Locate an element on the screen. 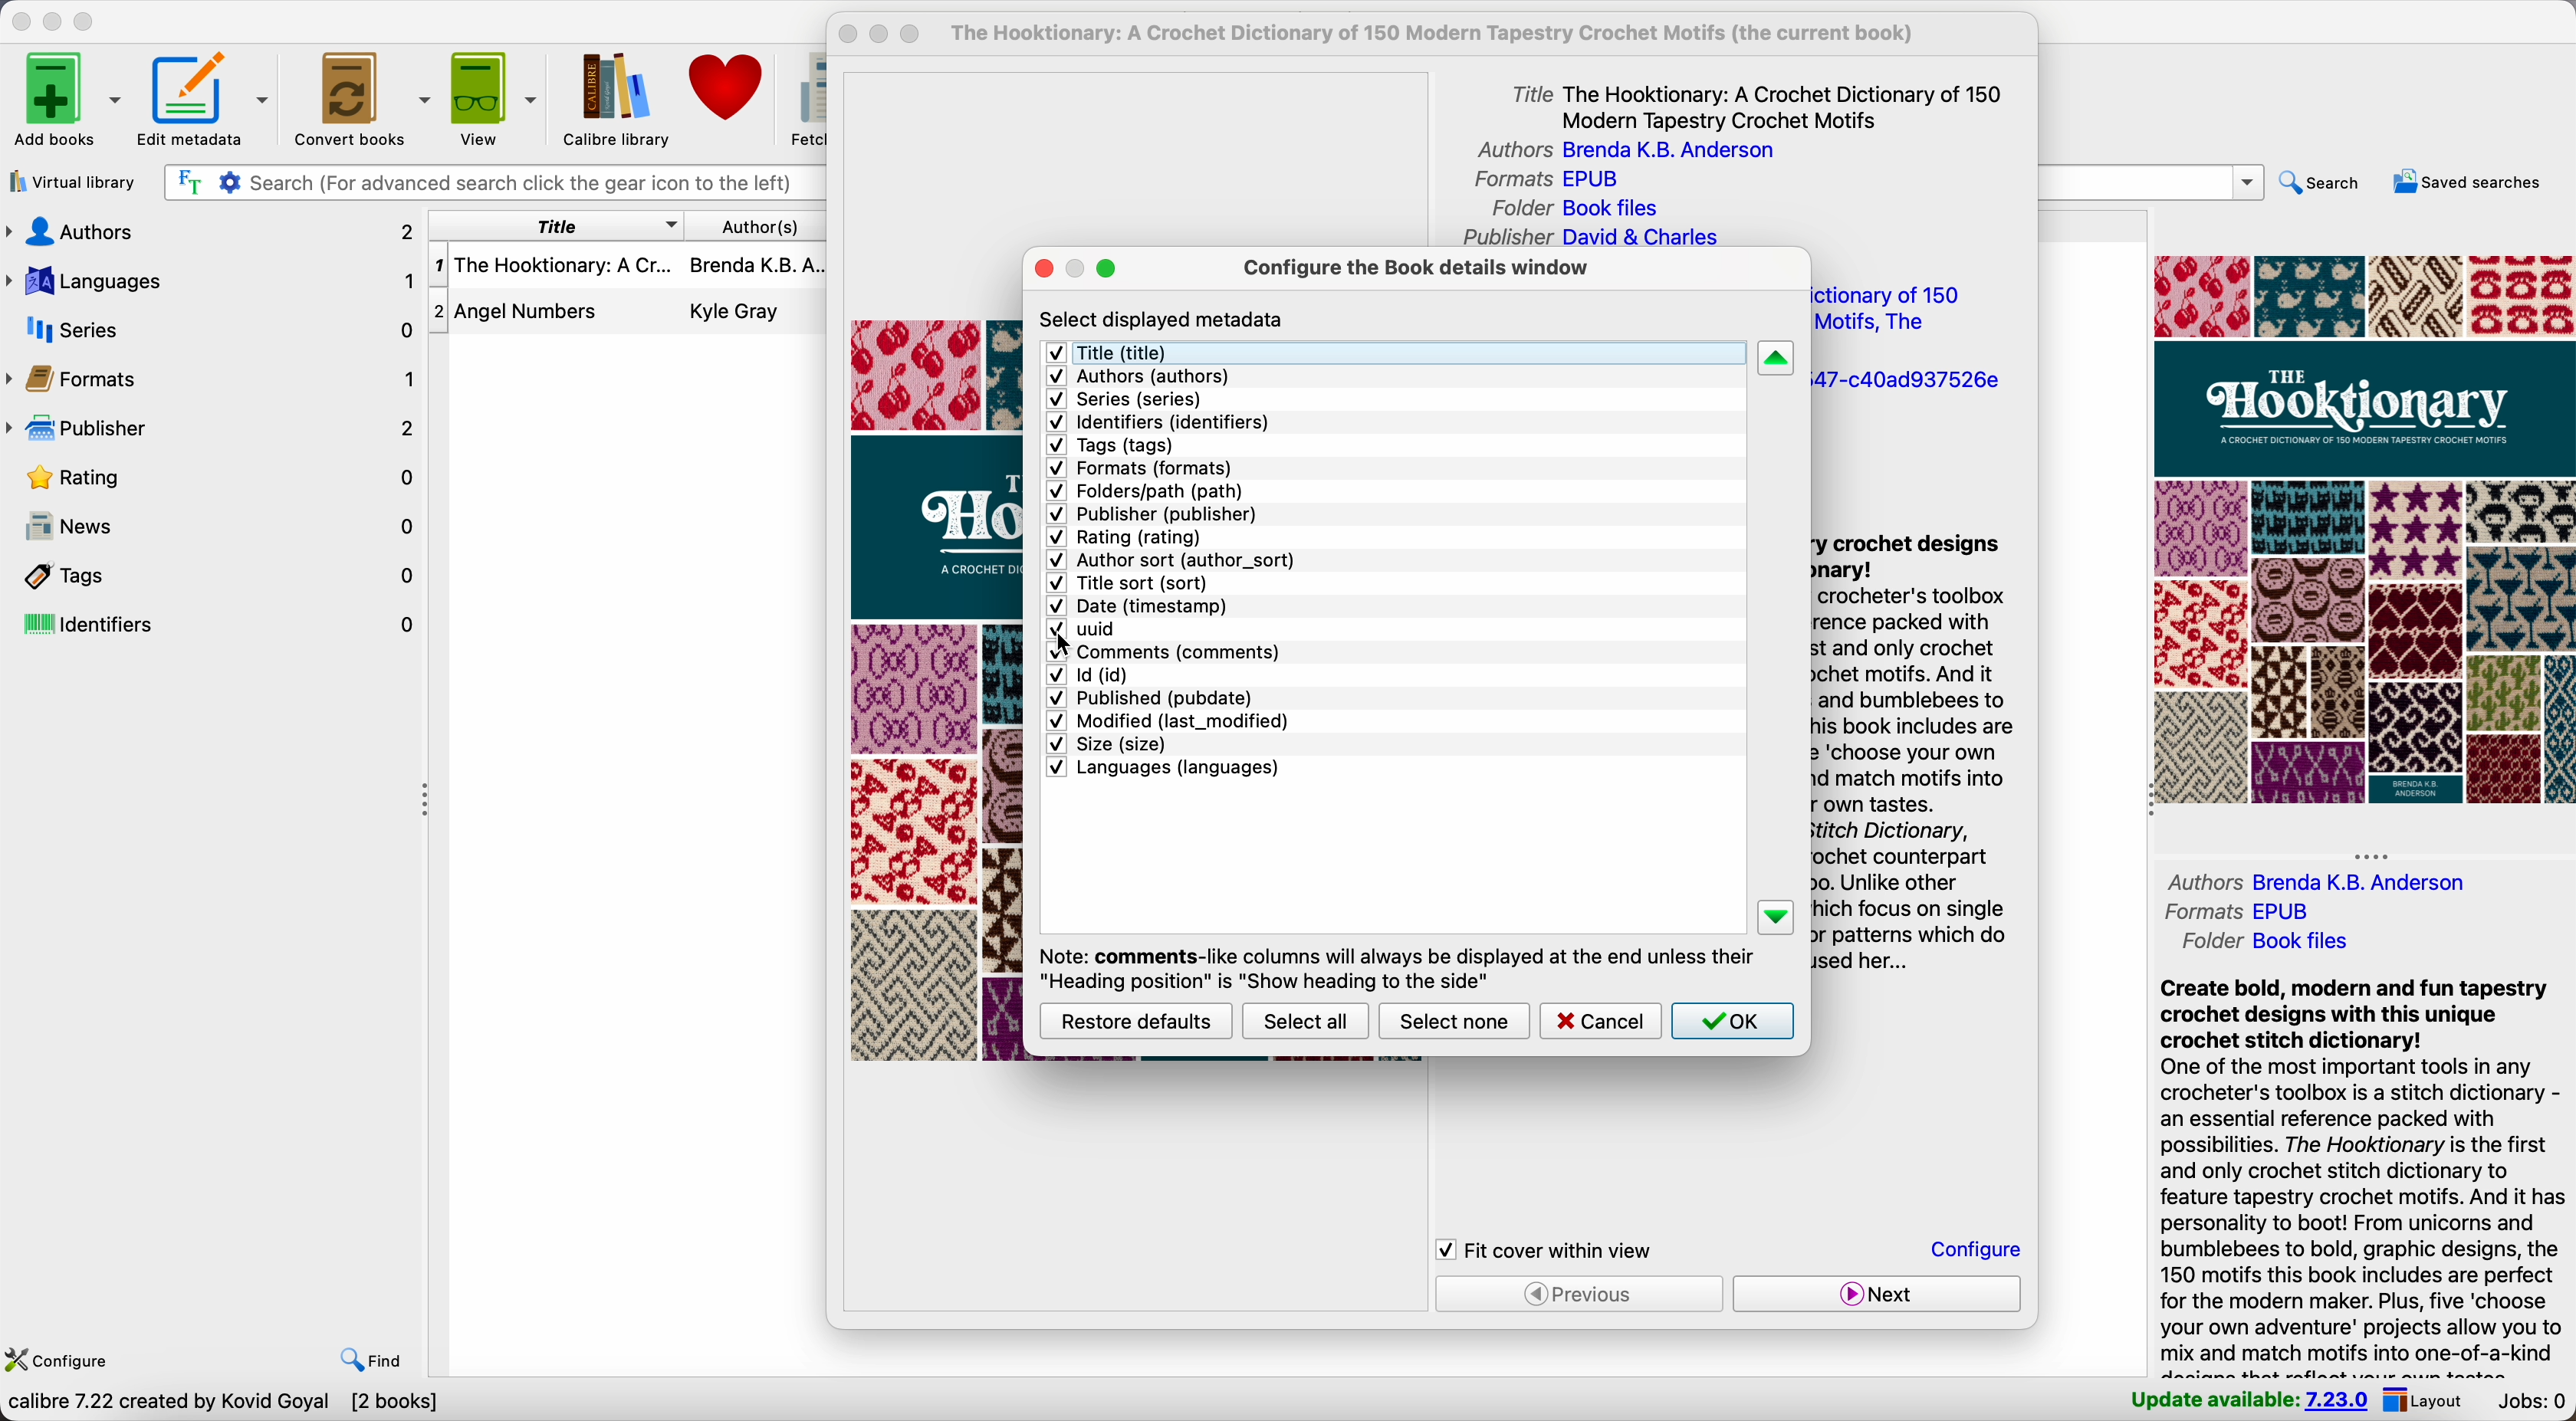  modified is located at coordinates (1168, 721).